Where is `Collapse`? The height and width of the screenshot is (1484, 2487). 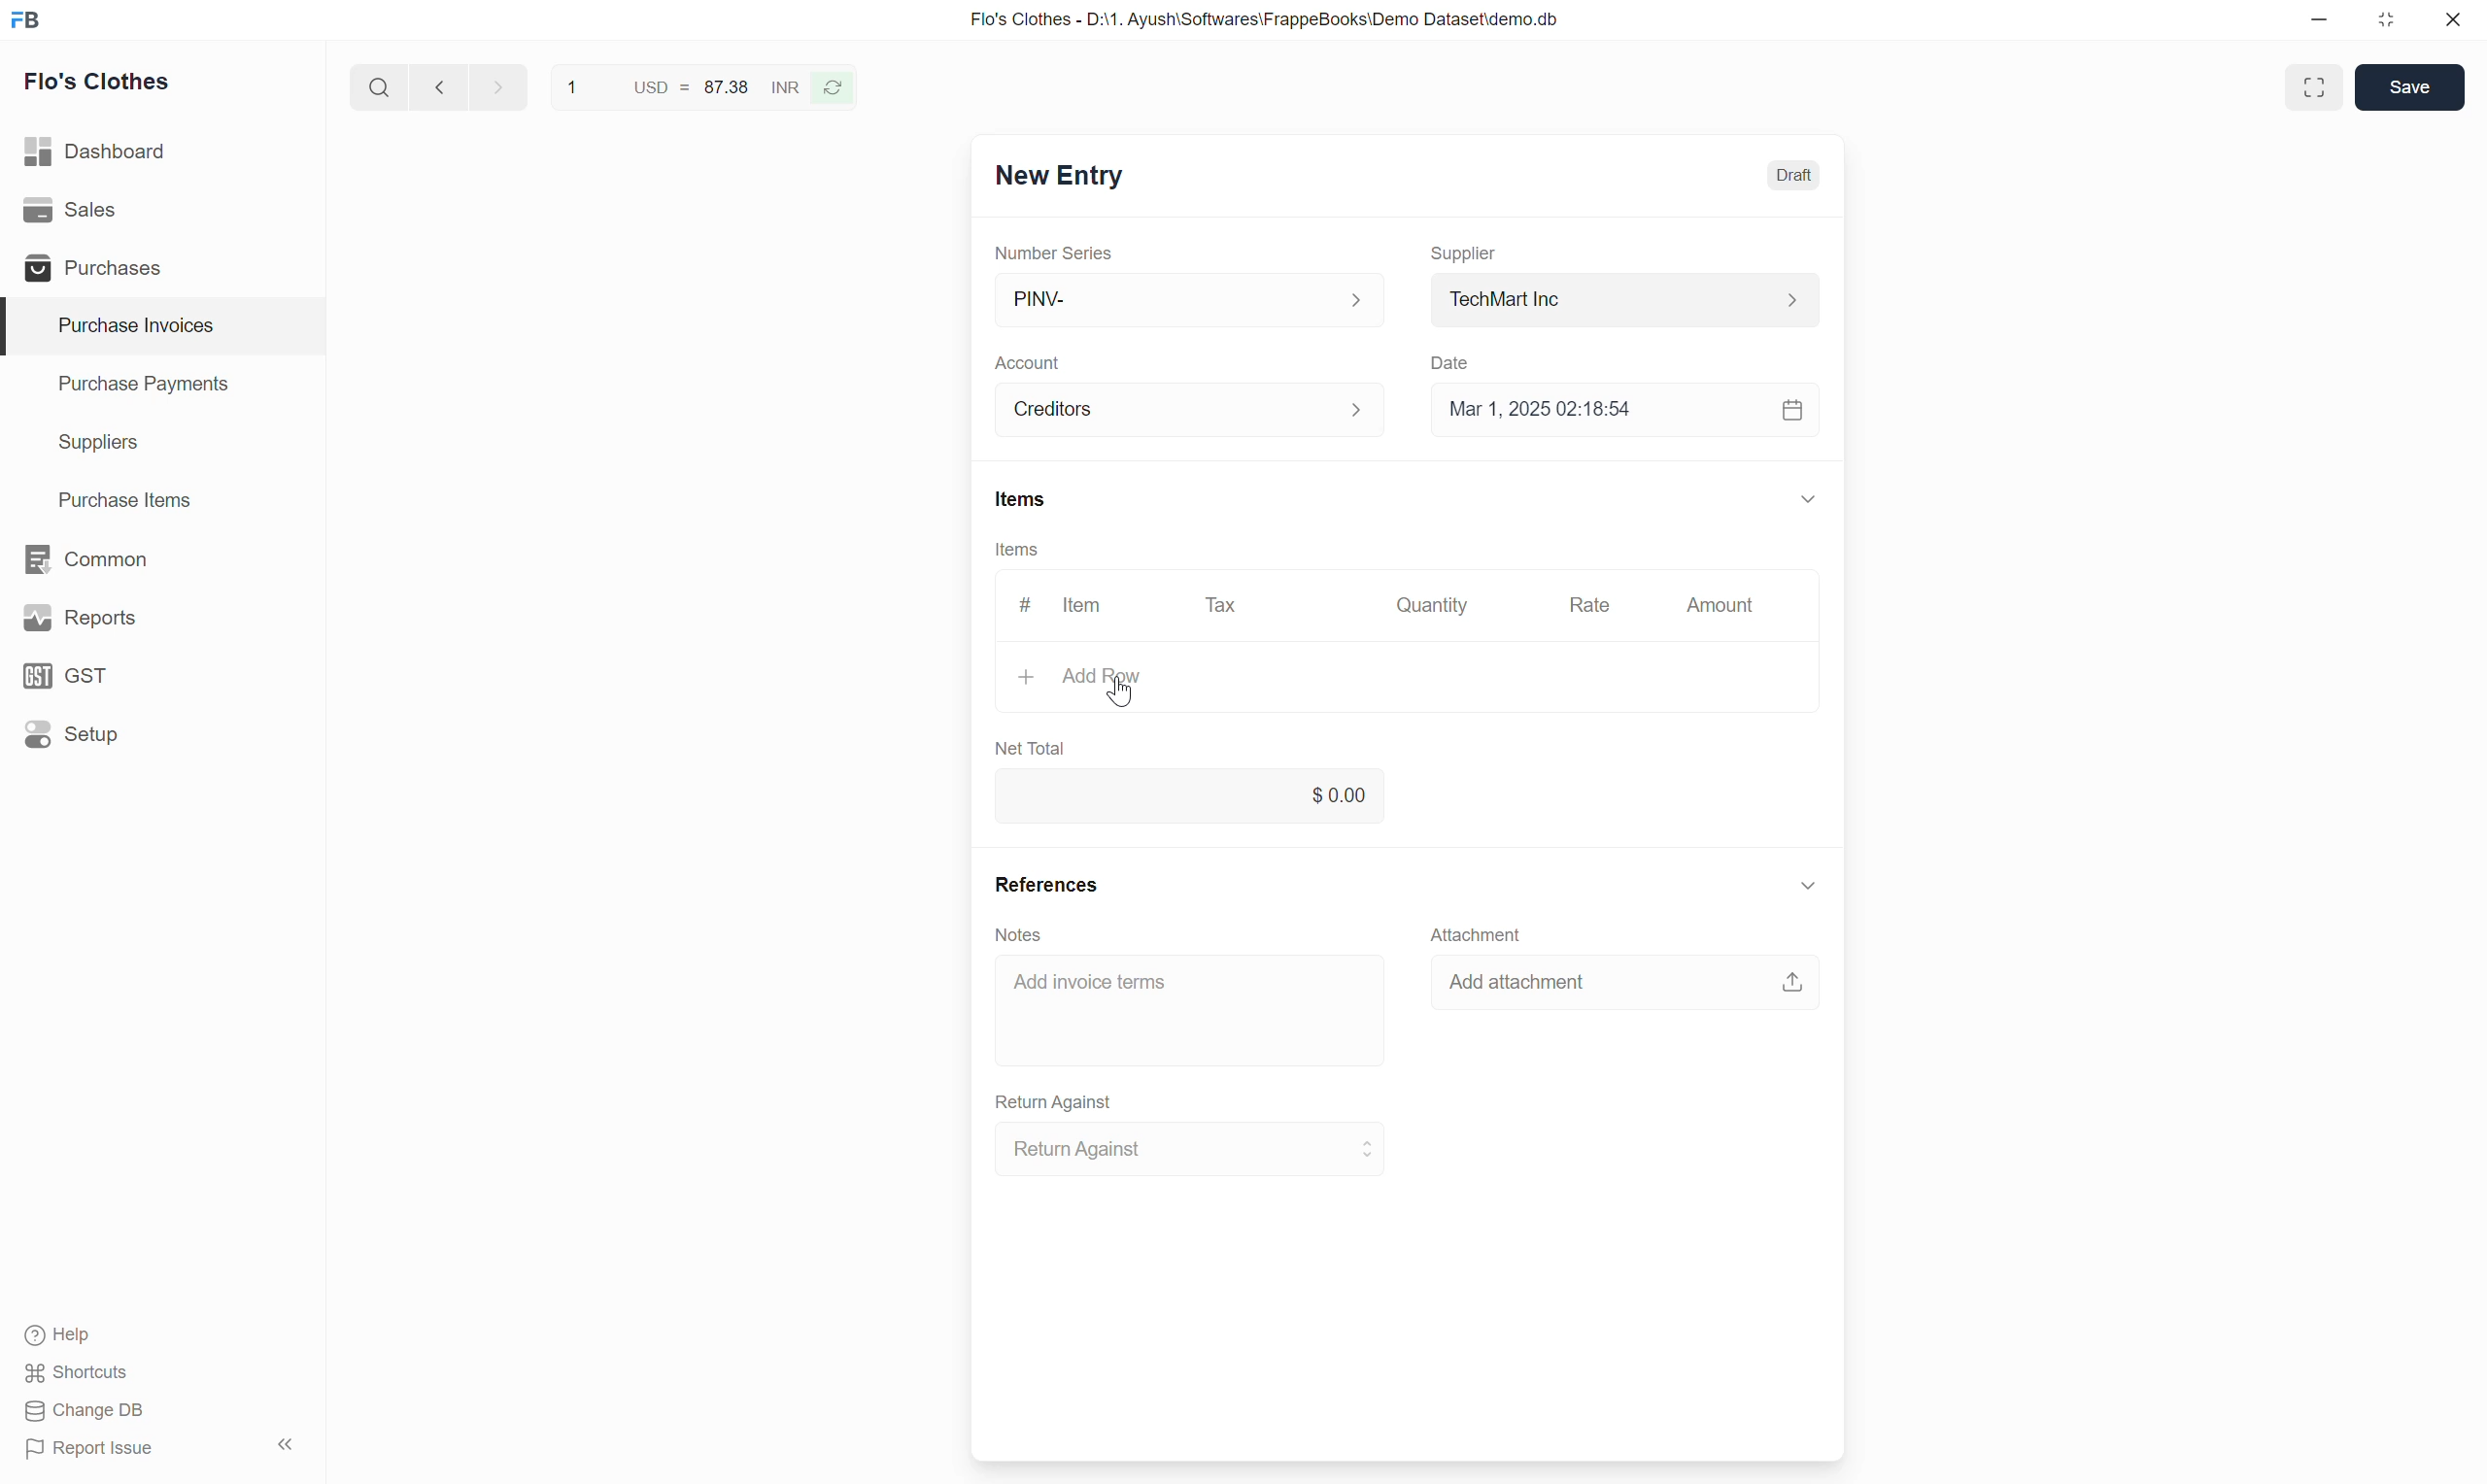 Collapse is located at coordinates (1808, 885).